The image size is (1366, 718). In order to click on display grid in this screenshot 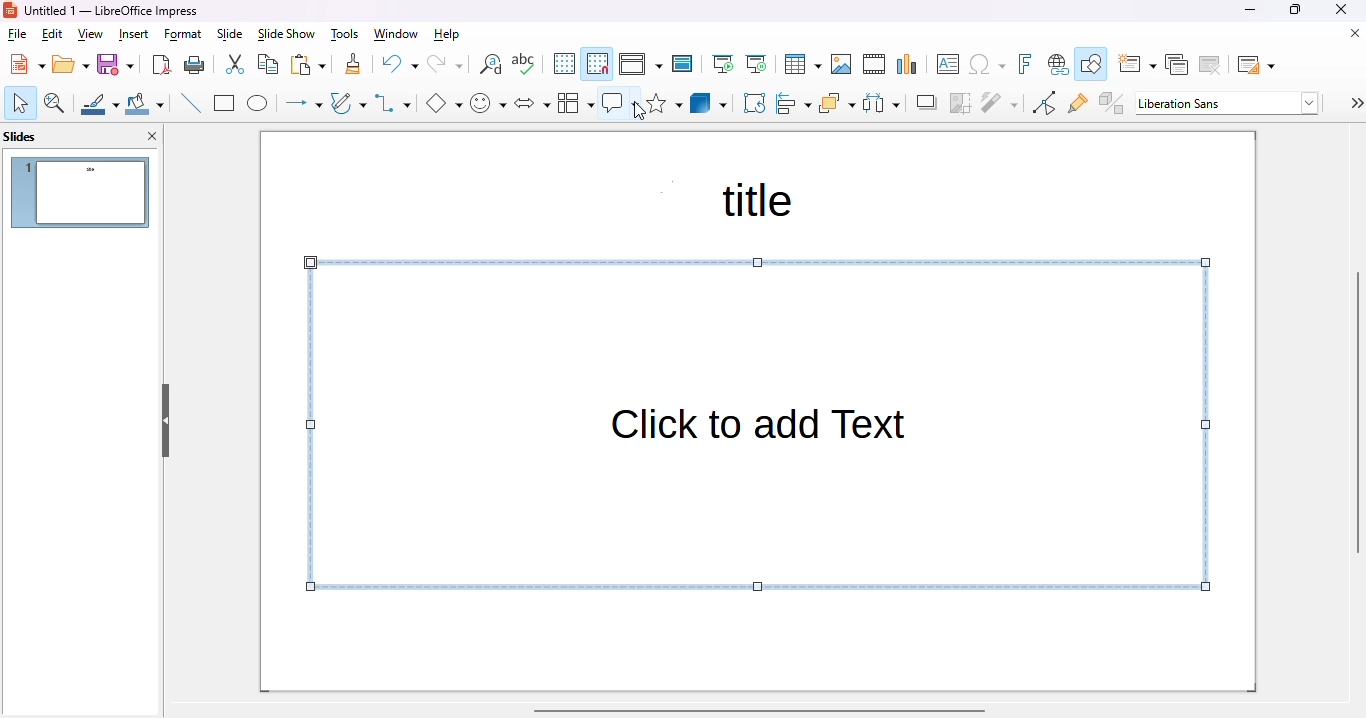, I will do `click(564, 63)`.